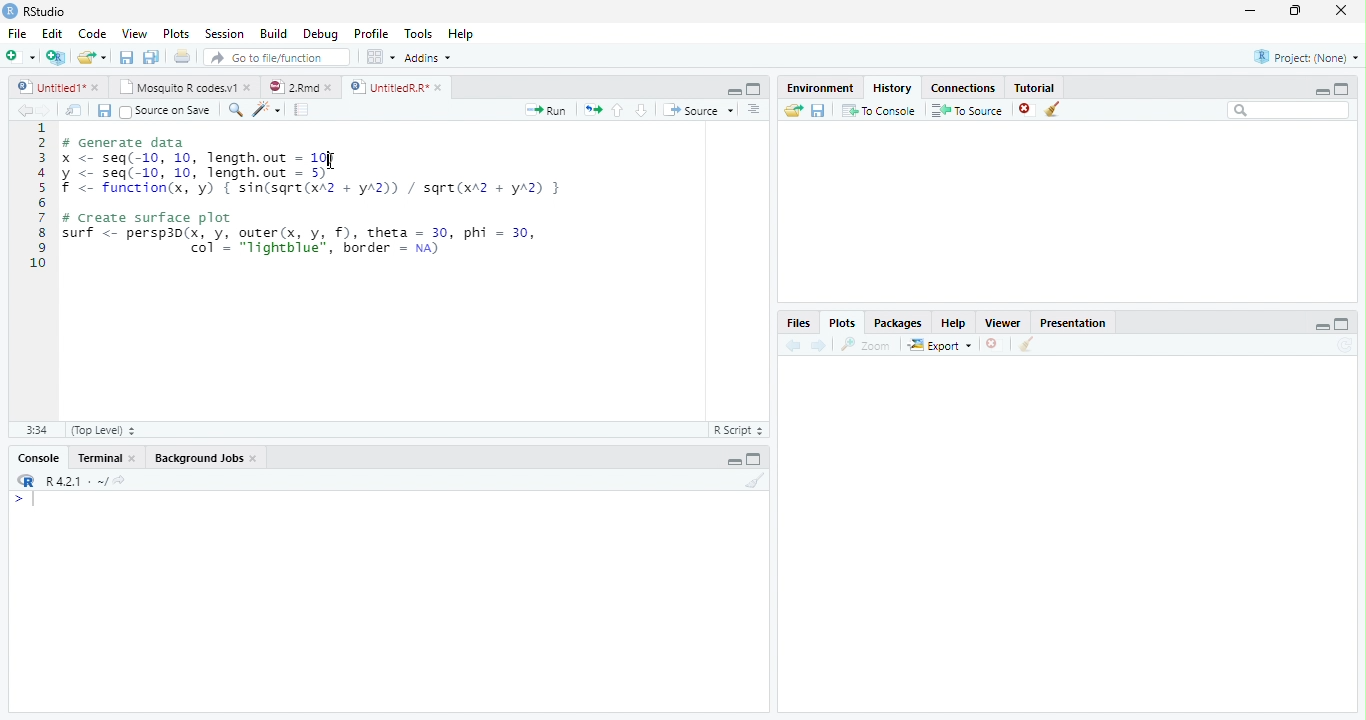 The width and height of the screenshot is (1366, 720). Describe the element at coordinates (1002, 322) in the screenshot. I see `Viewer` at that location.